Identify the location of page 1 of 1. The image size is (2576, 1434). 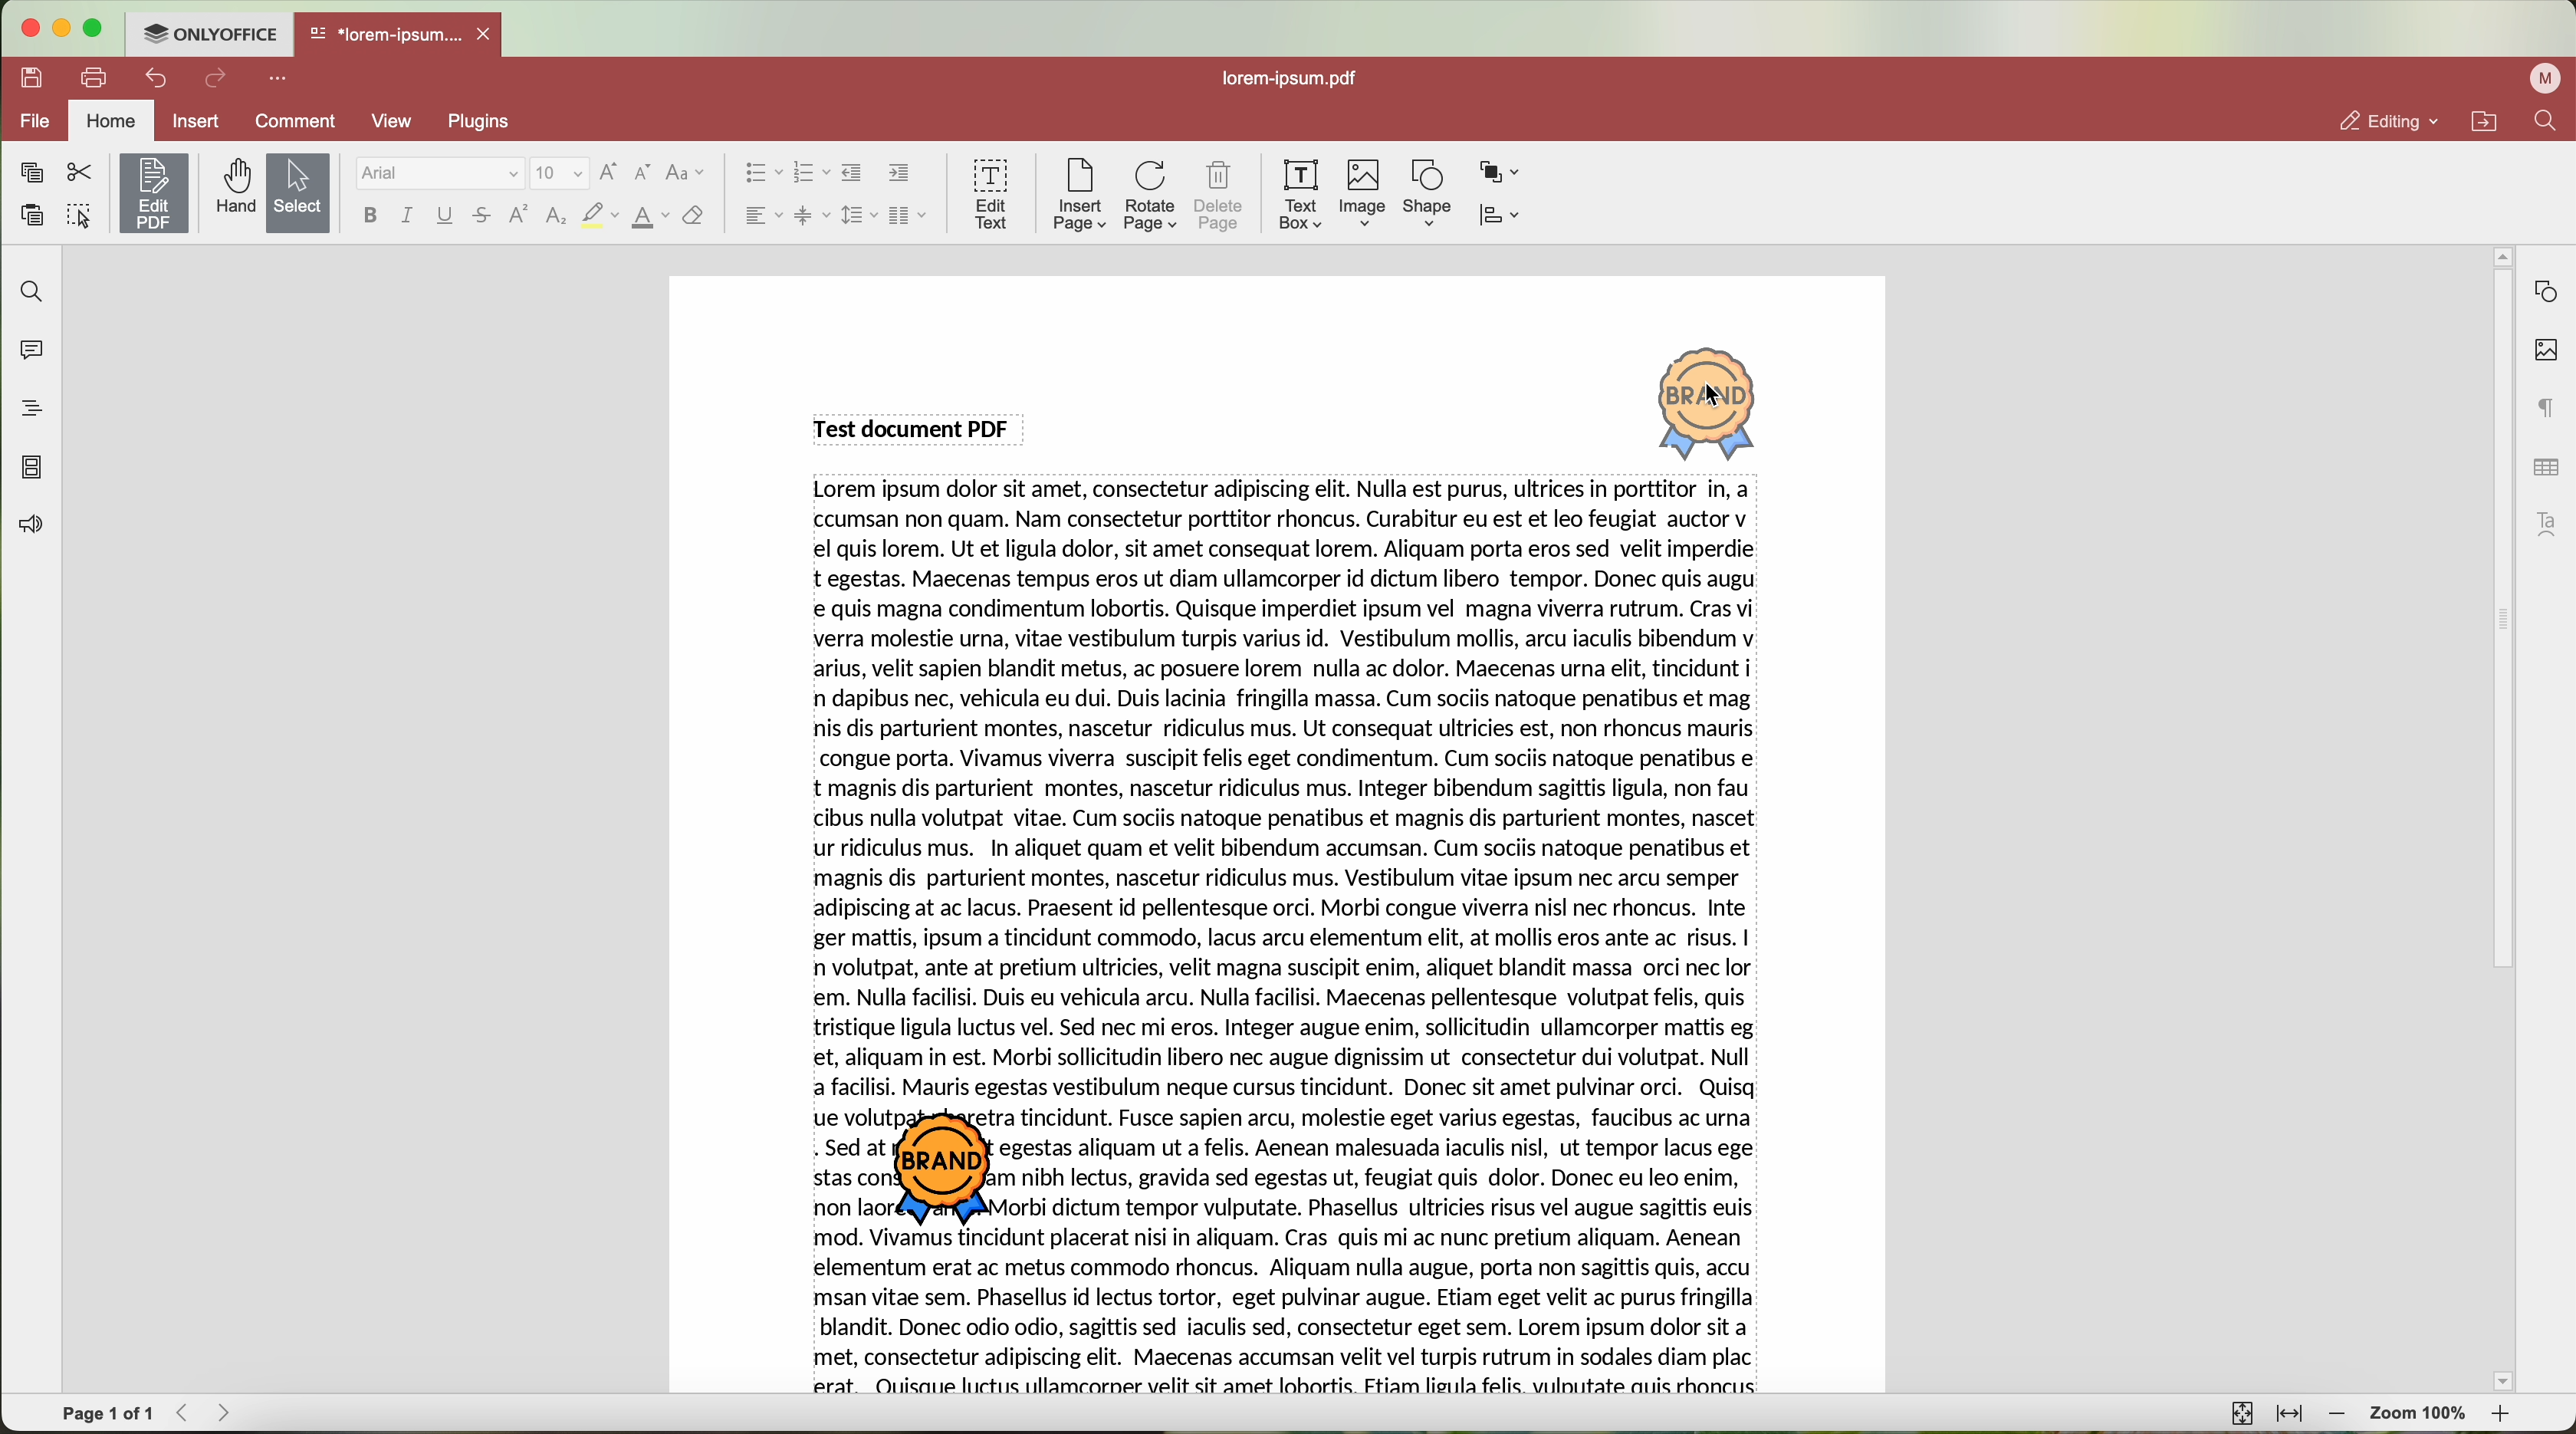
(108, 1414).